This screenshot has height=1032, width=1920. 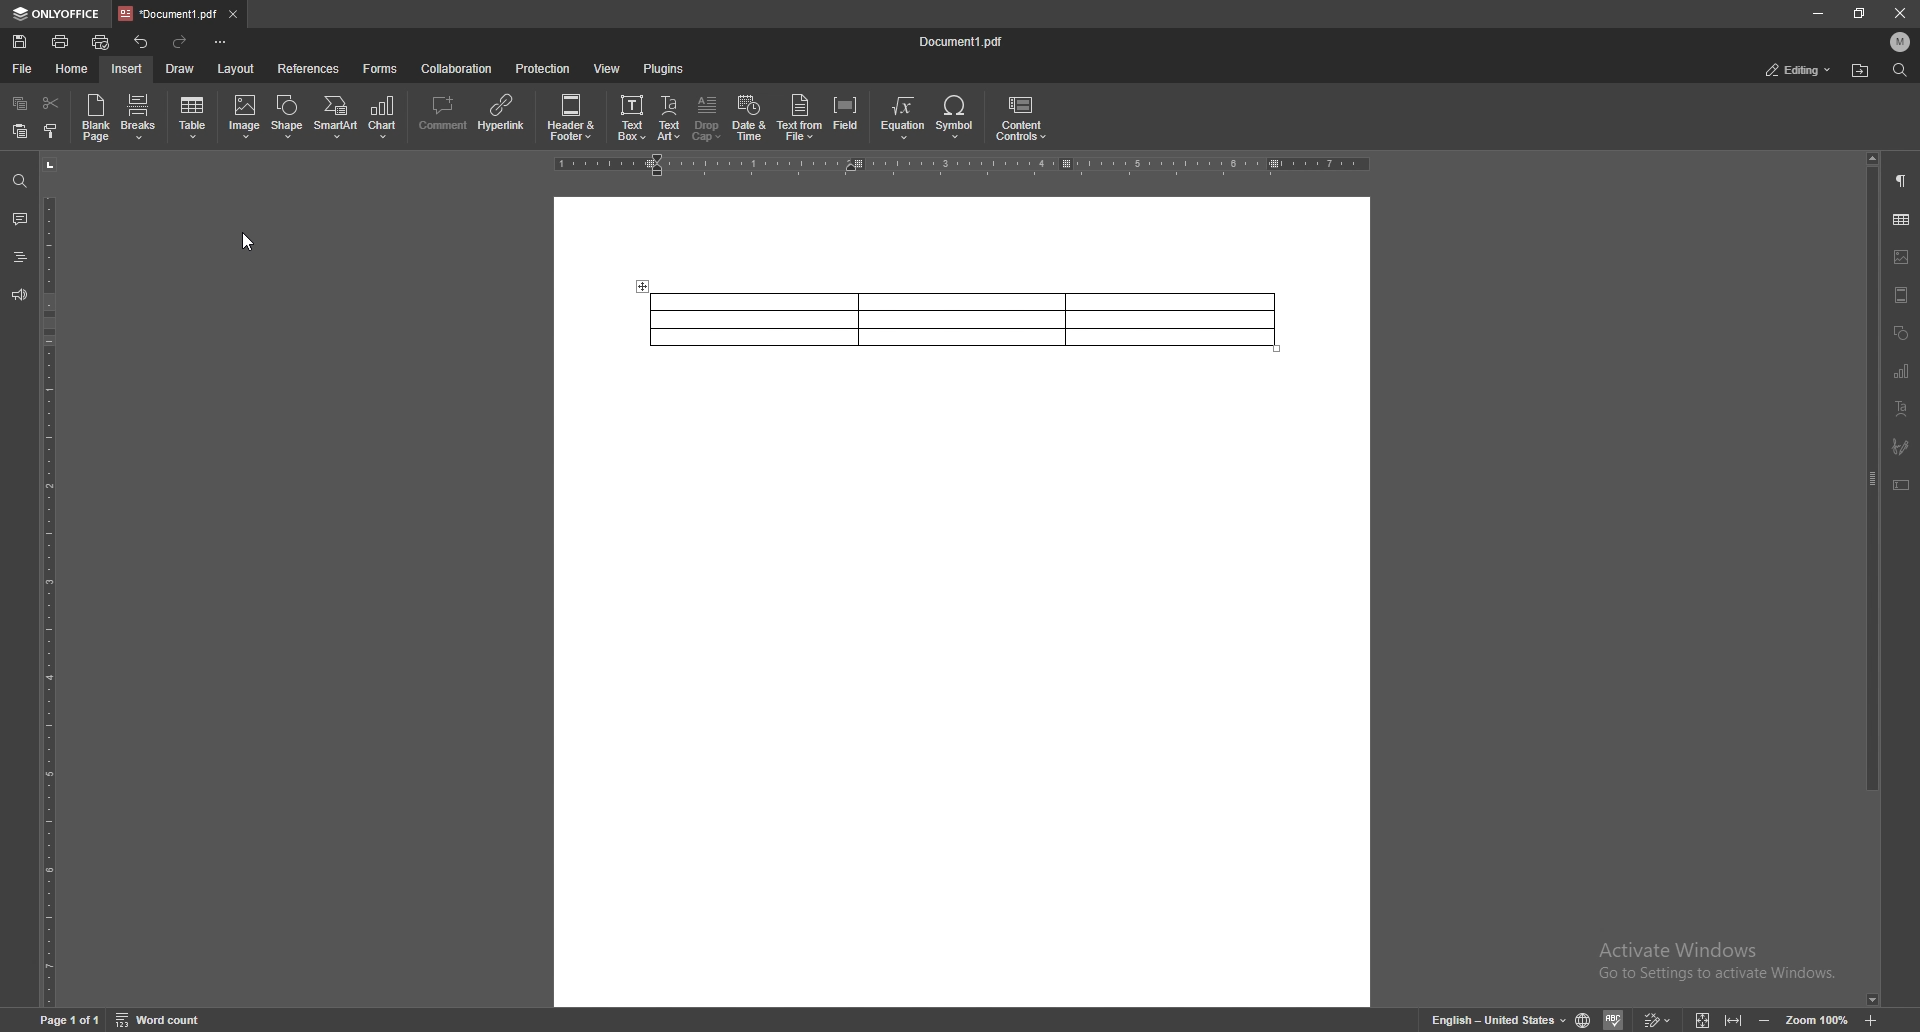 What do you see at coordinates (222, 43) in the screenshot?
I see `configure toolbar` at bounding box center [222, 43].